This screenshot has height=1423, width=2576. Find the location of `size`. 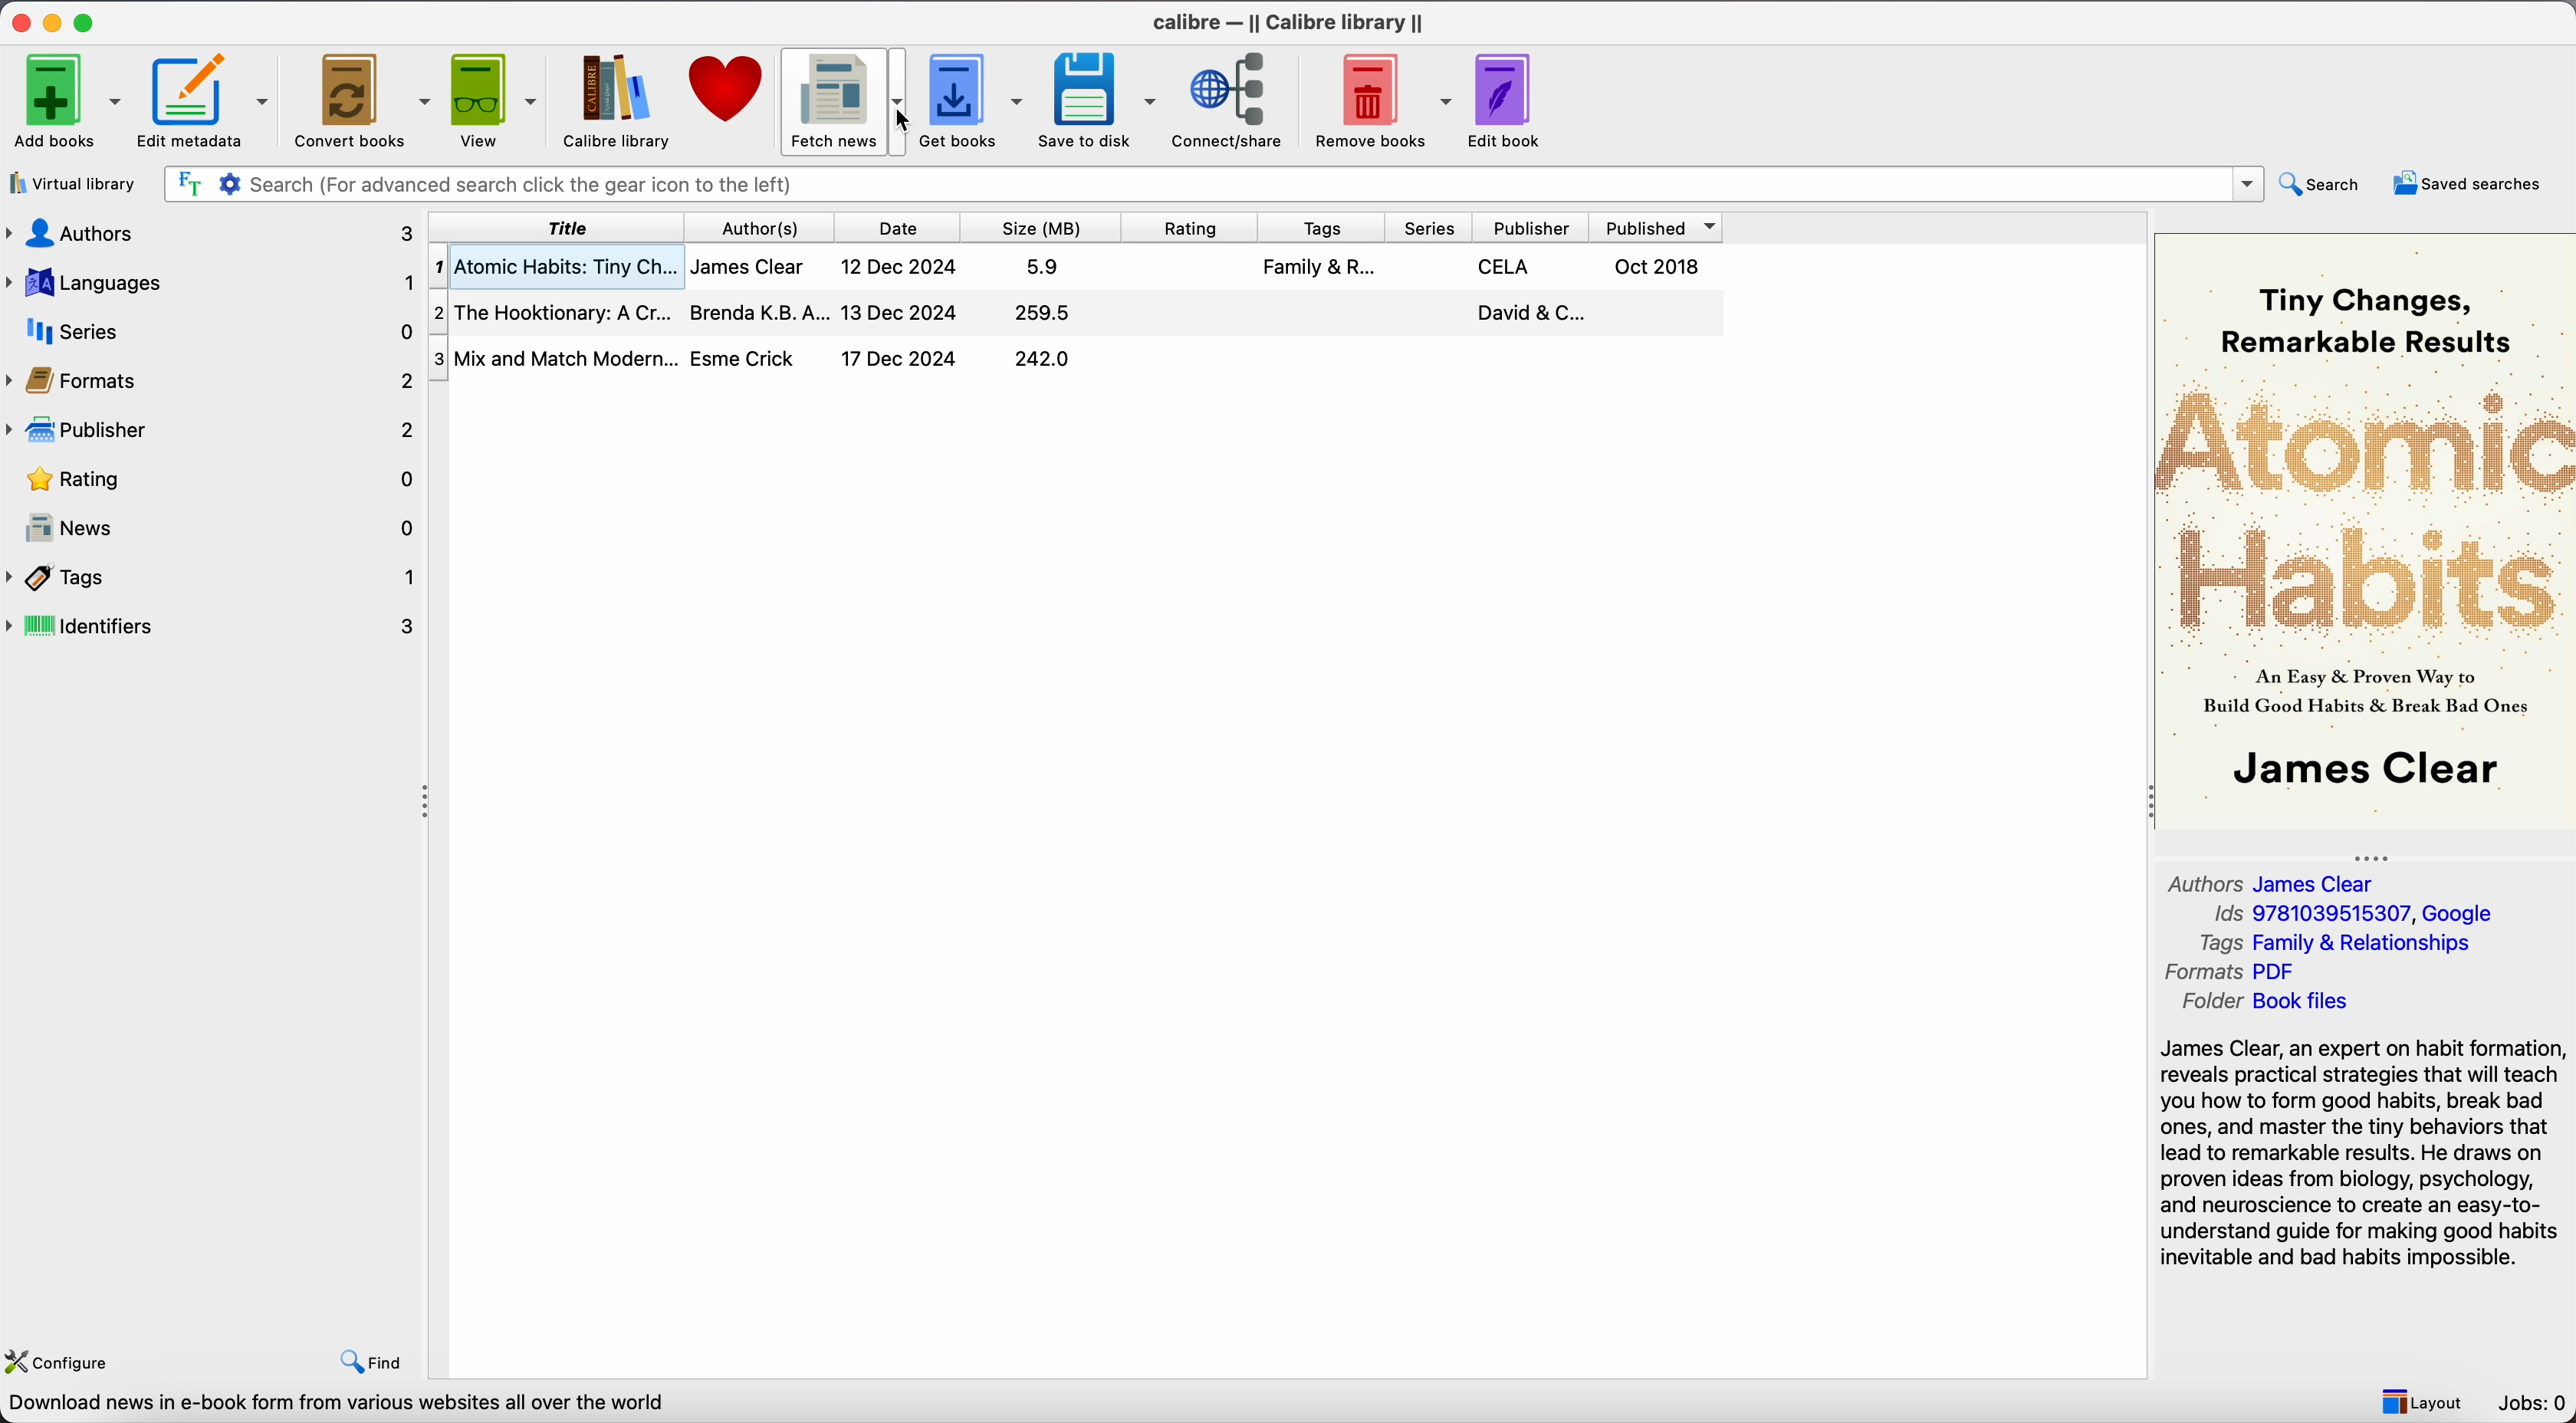

size is located at coordinates (1048, 227).